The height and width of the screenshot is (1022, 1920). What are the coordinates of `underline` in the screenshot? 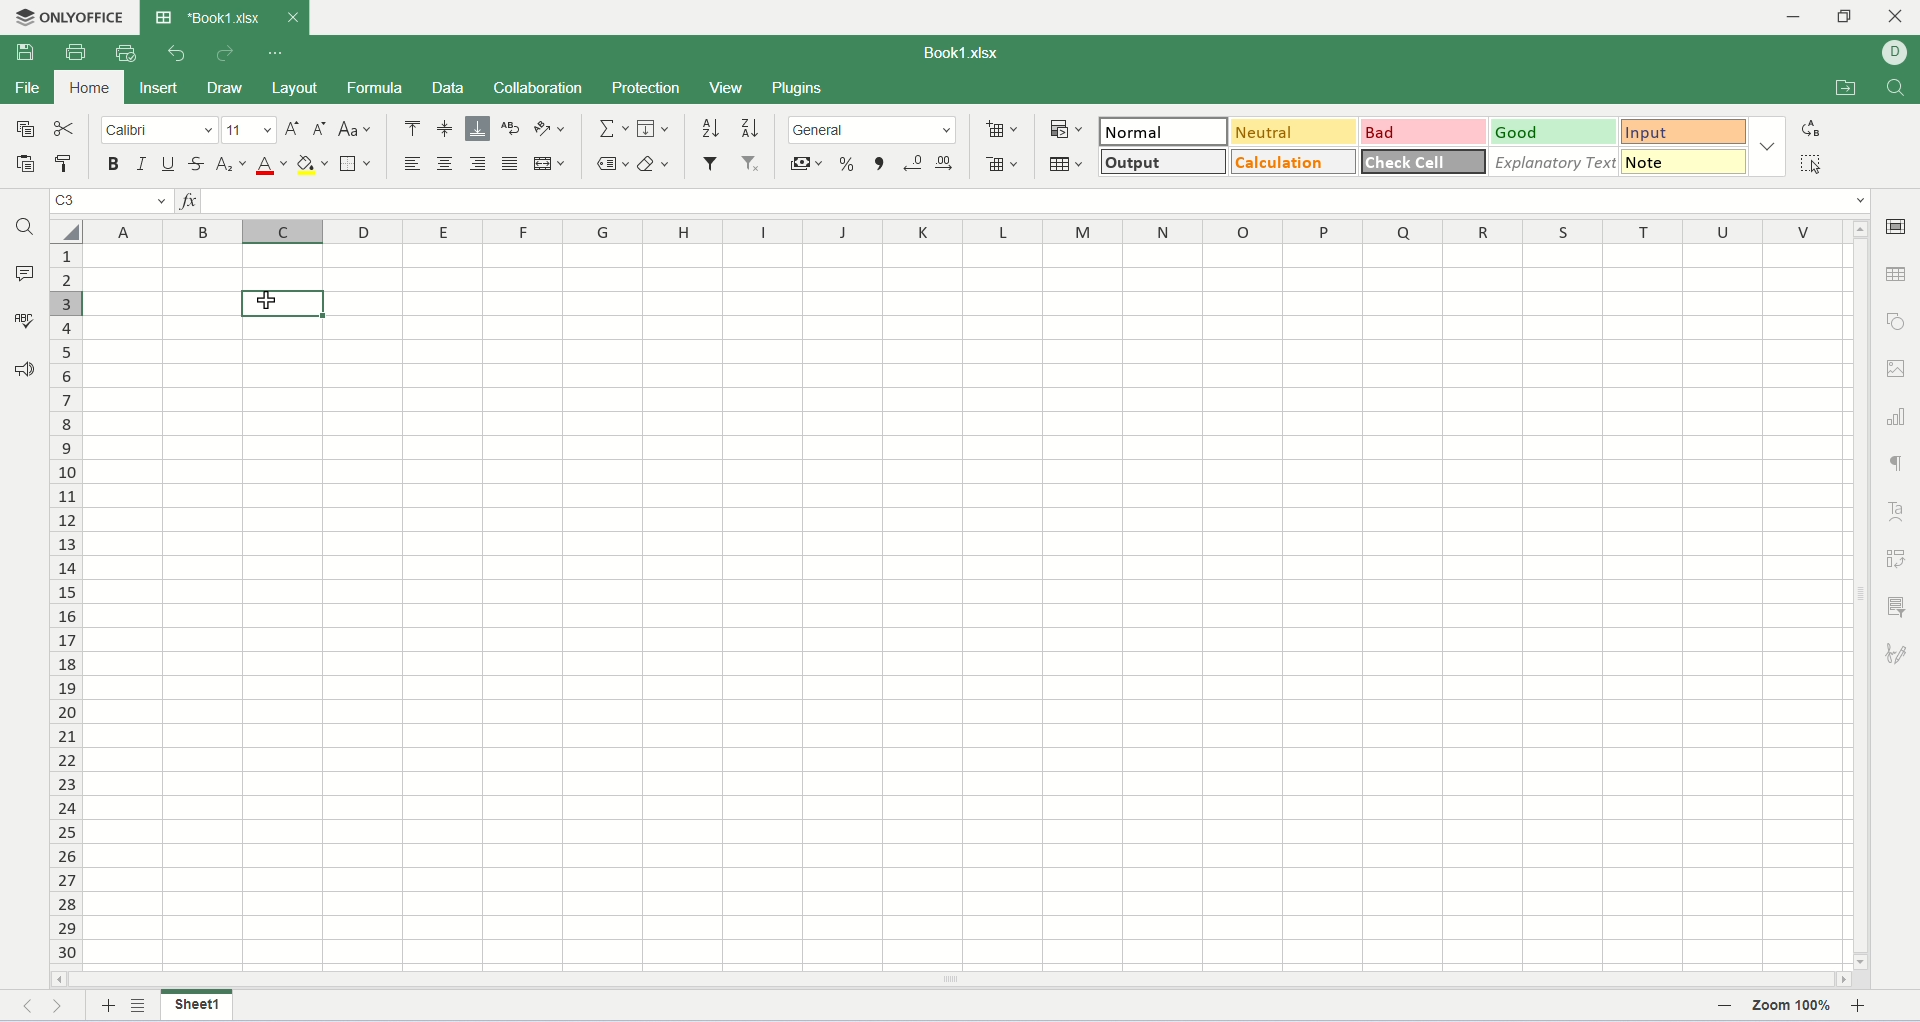 It's located at (167, 162).